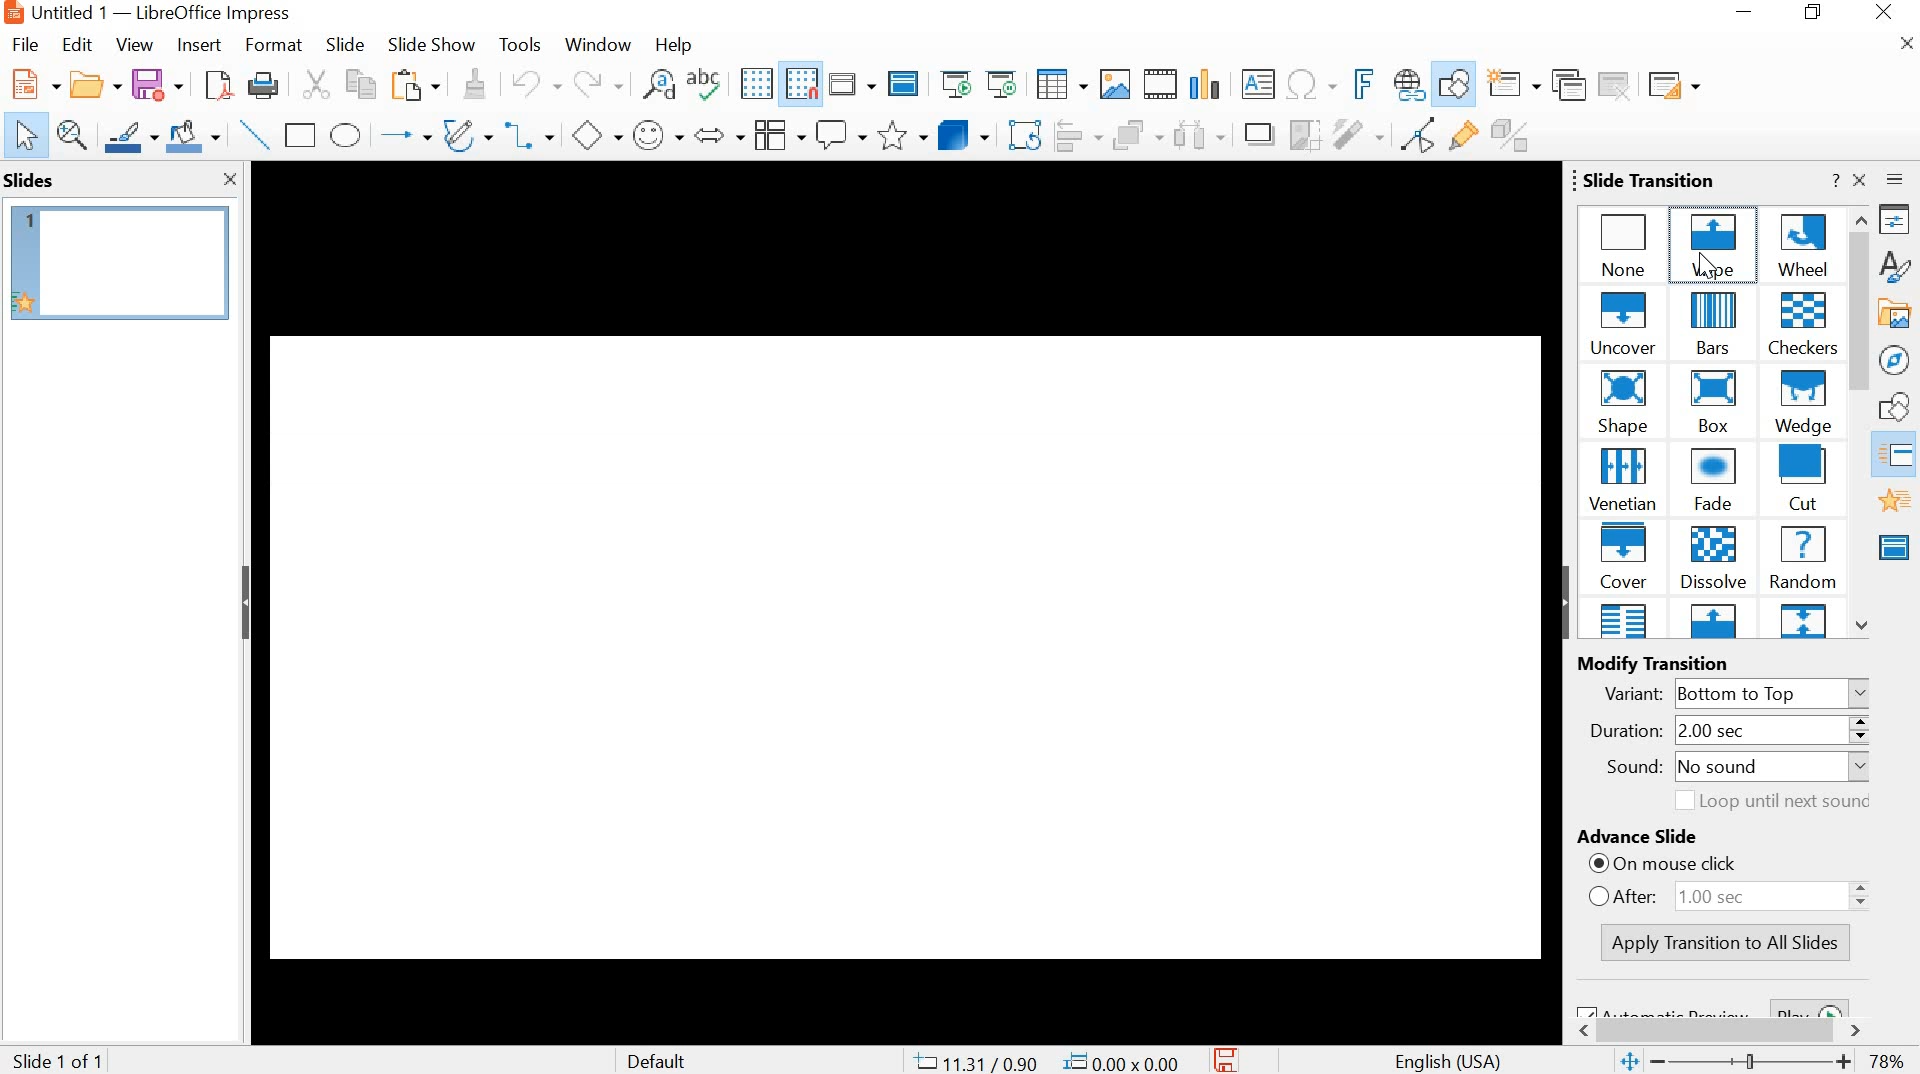 The width and height of the screenshot is (1920, 1074). Describe the element at coordinates (1740, 866) in the screenshot. I see `ON MOUSE CLICK` at that location.